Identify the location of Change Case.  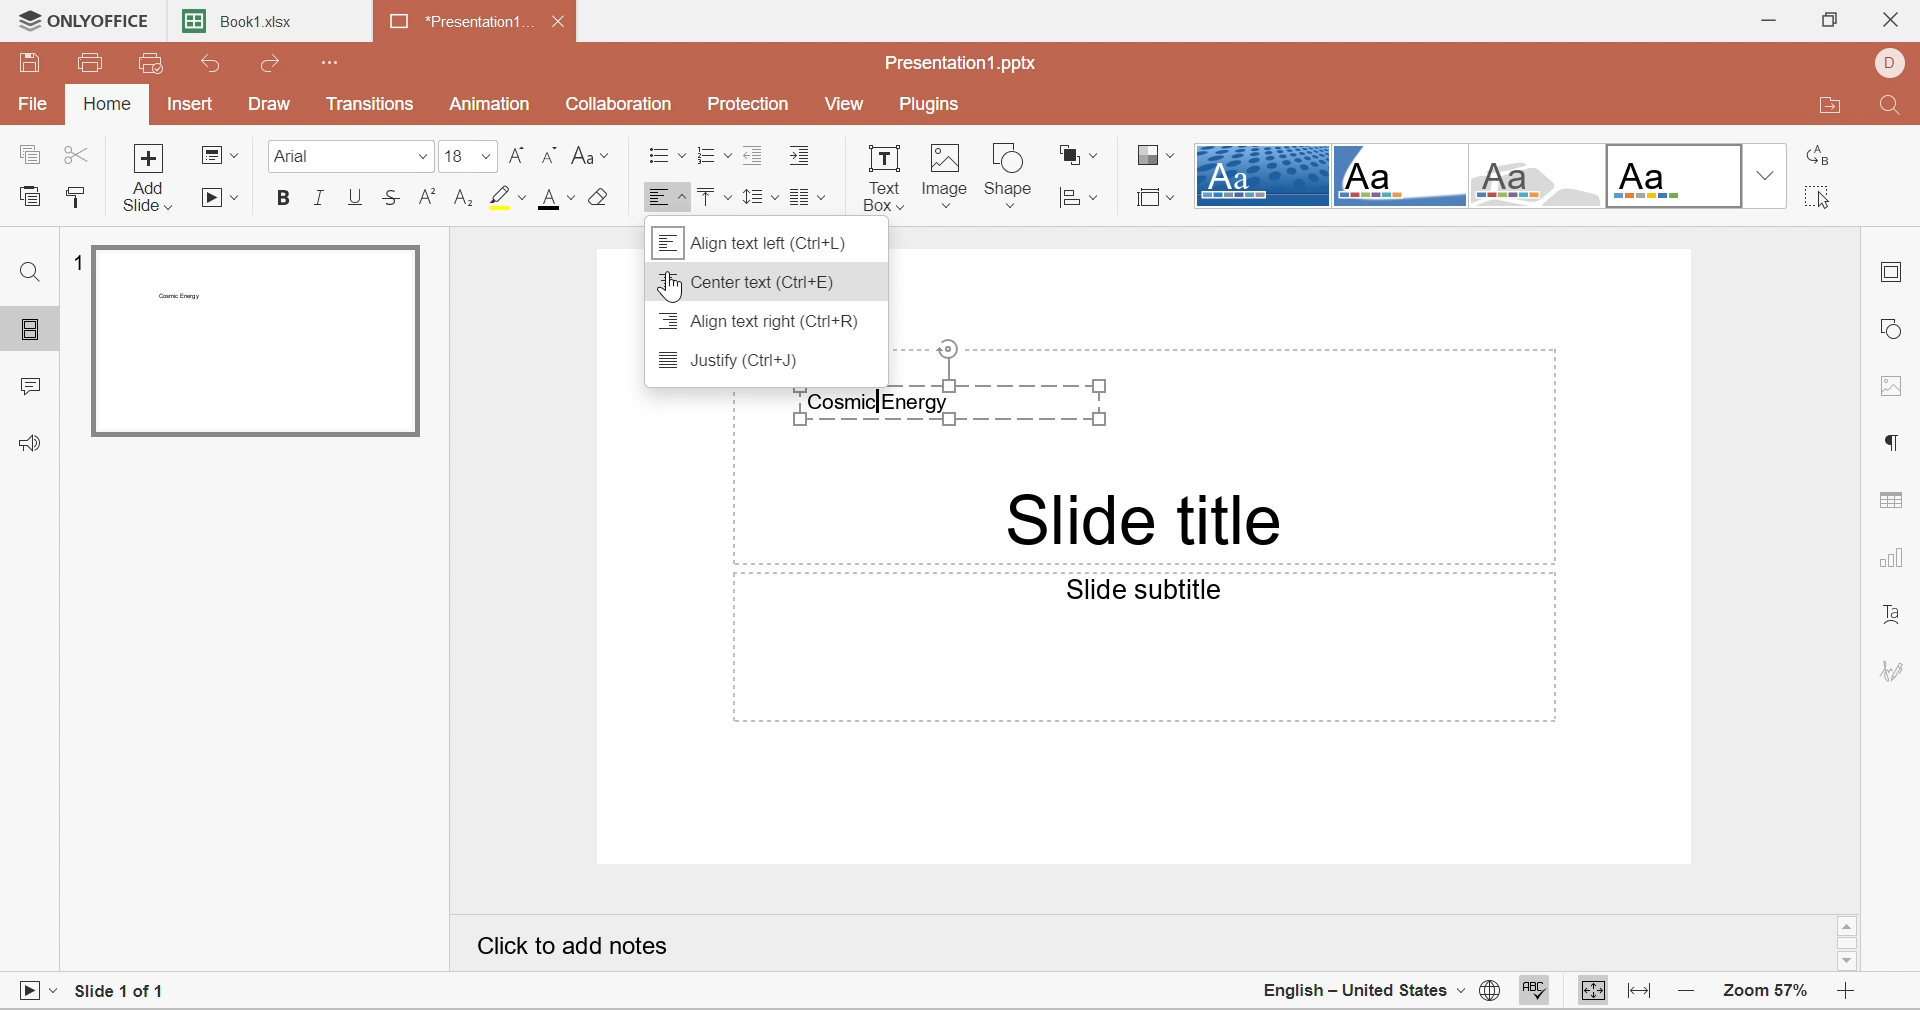
(590, 155).